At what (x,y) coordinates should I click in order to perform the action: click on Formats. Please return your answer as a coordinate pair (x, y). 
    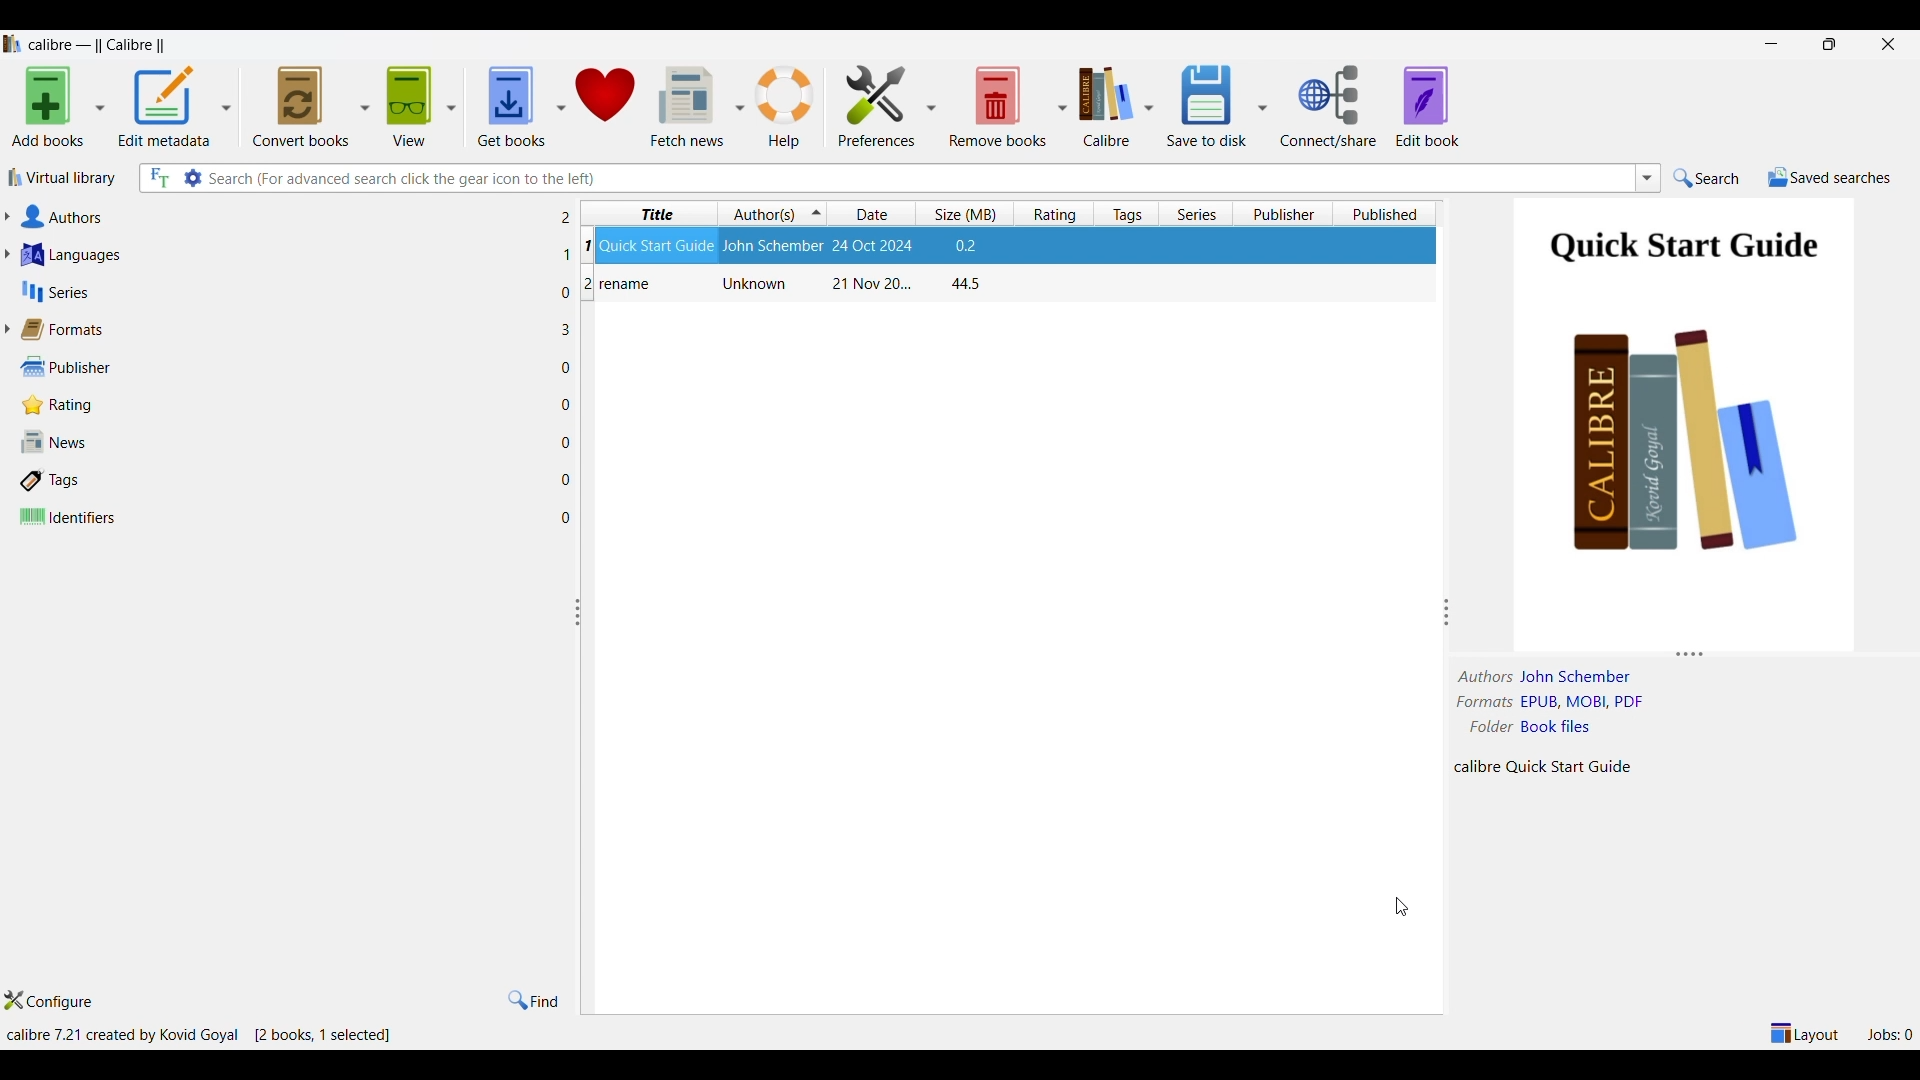
    Looking at the image, I should click on (282, 330).